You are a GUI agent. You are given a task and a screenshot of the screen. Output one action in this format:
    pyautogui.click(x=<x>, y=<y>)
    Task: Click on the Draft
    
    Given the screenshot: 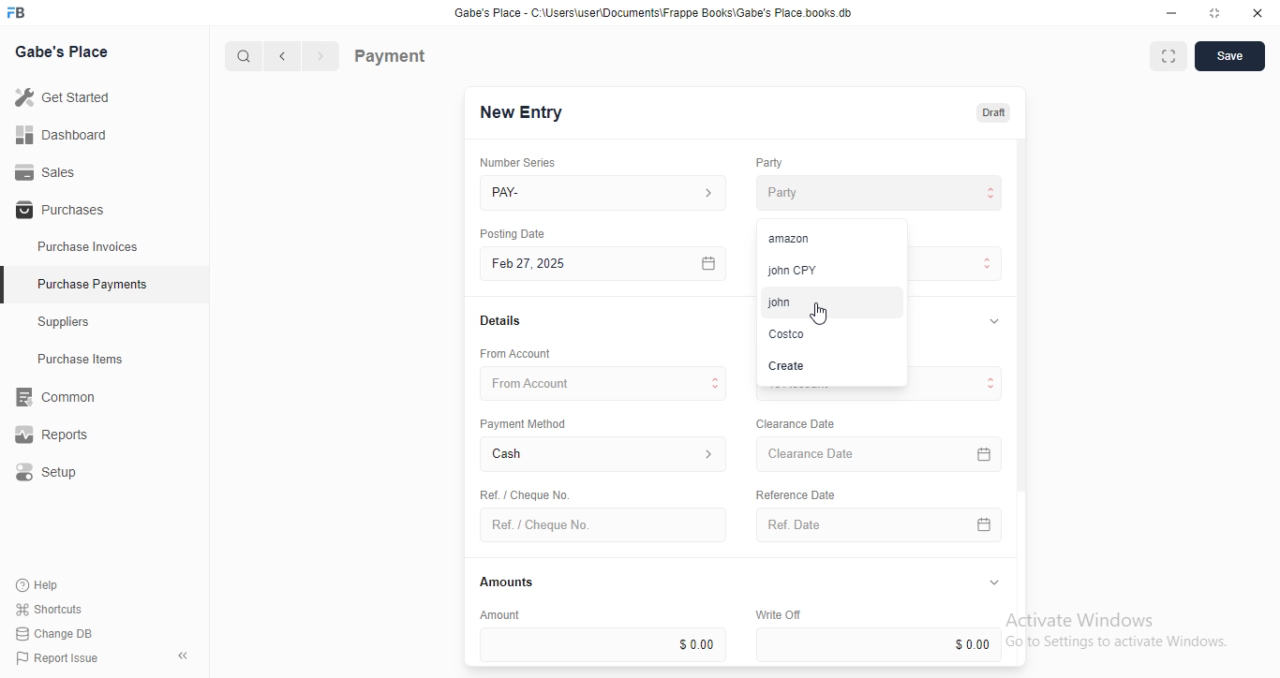 What is the action you would take?
    pyautogui.click(x=990, y=111)
    